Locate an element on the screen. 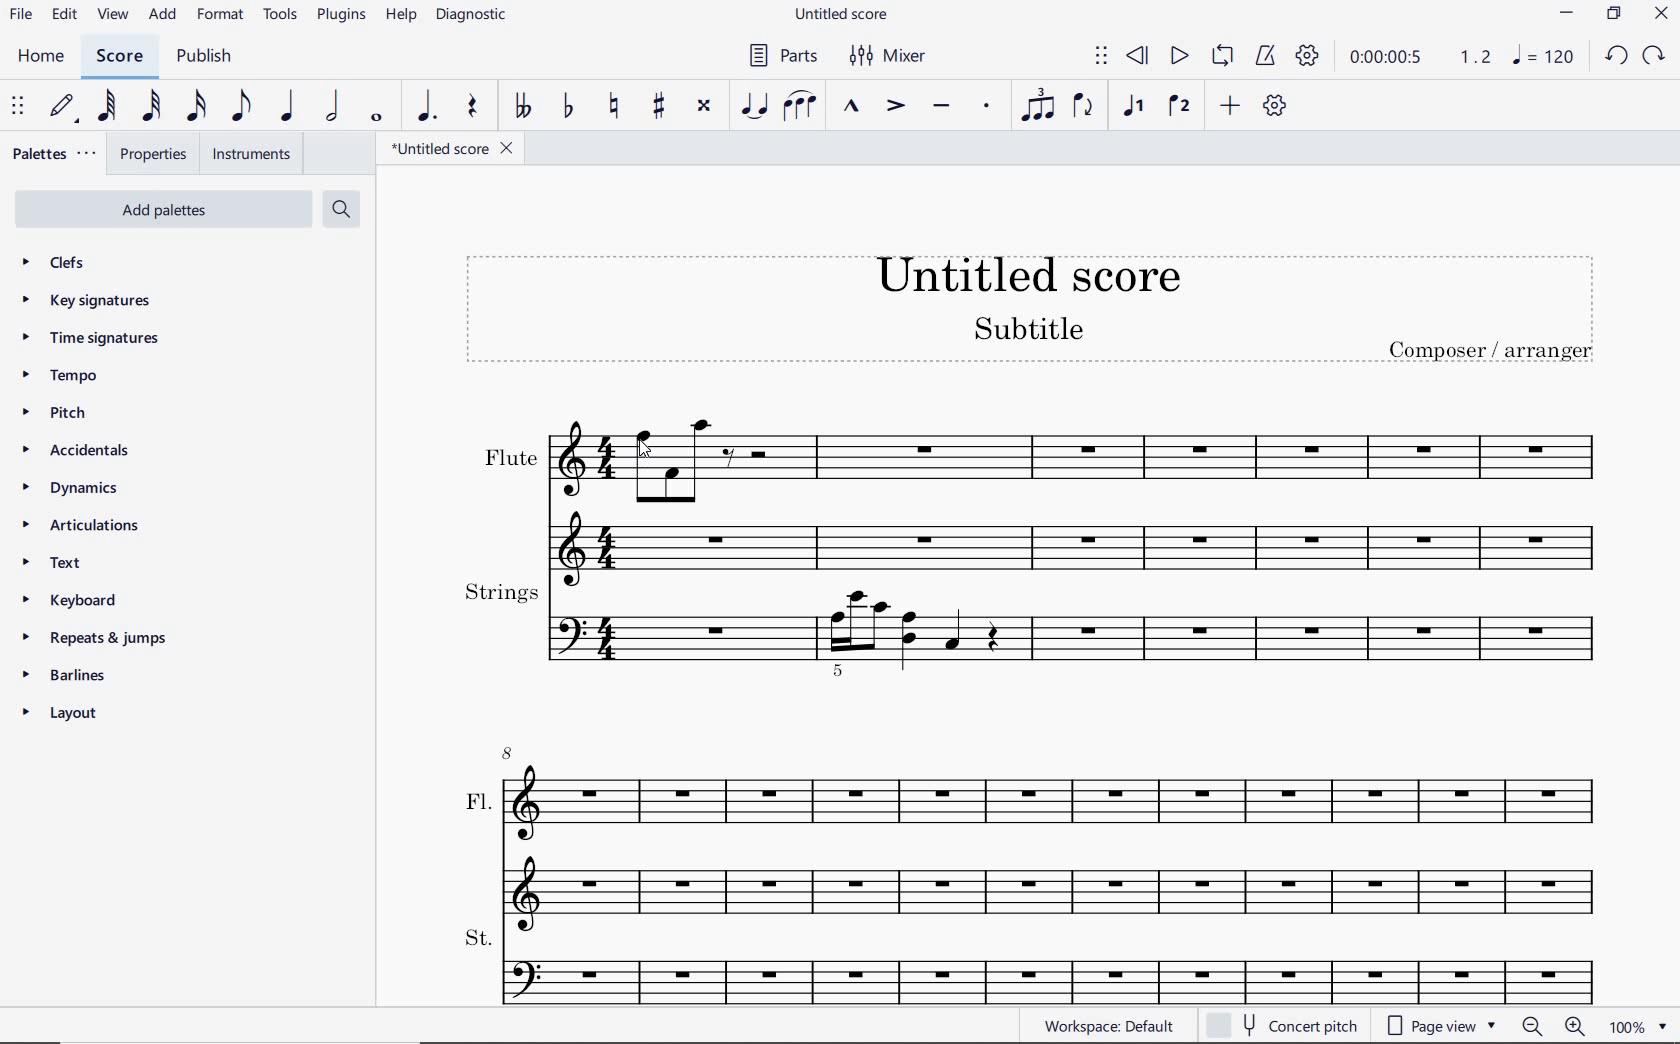 This screenshot has height=1044, width=1680. undo is located at coordinates (1617, 57).